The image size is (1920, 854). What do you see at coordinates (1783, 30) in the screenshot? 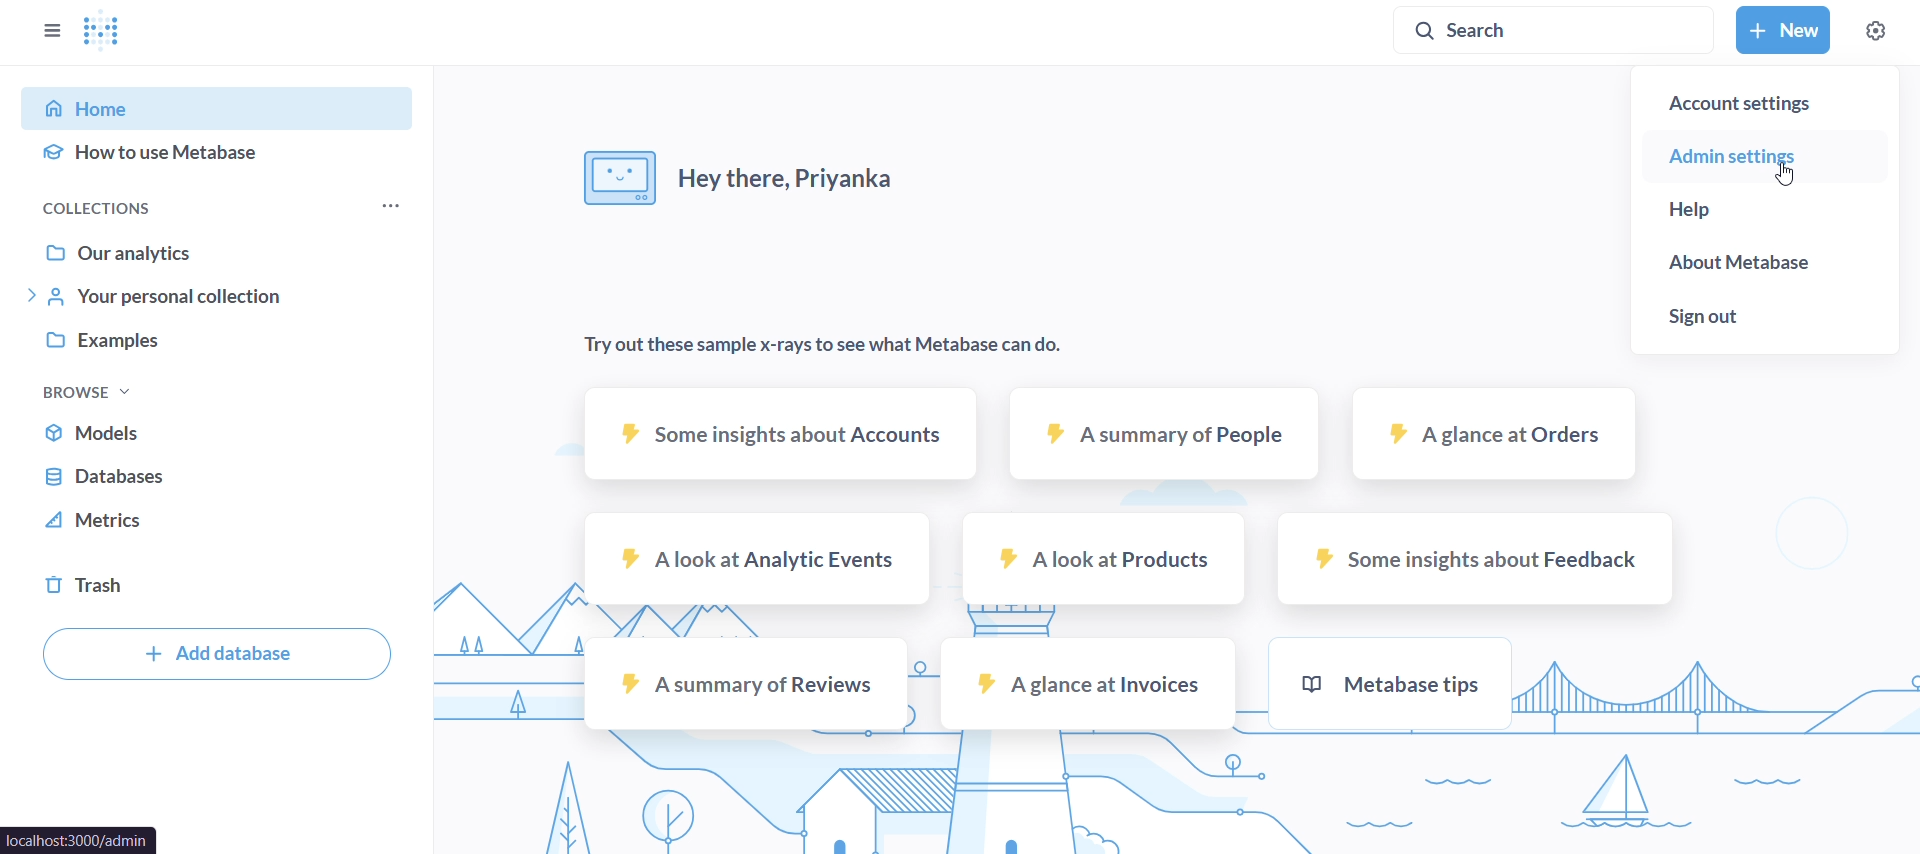
I see `` at bounding box center [1783, 30].